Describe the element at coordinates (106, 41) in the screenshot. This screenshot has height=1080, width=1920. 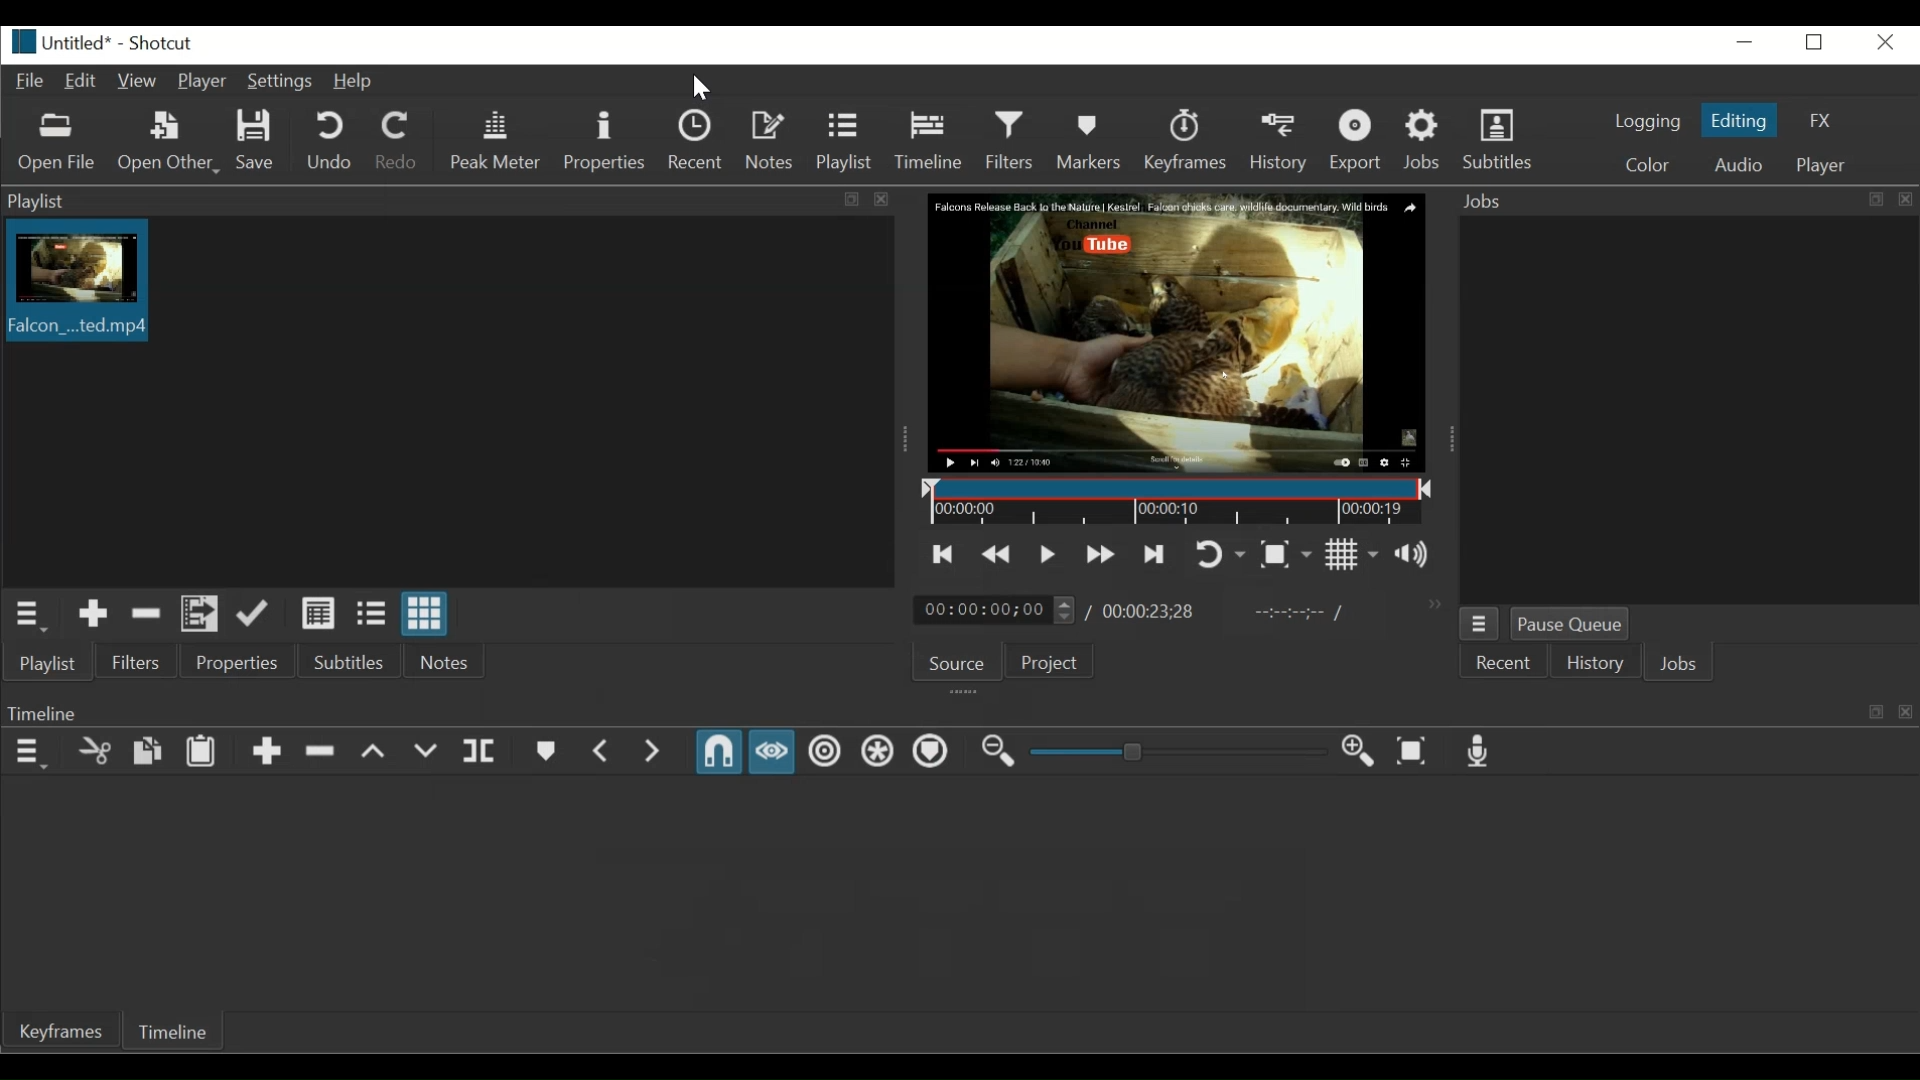
I see `Untitled* - Shortcut(File details)` at that location.